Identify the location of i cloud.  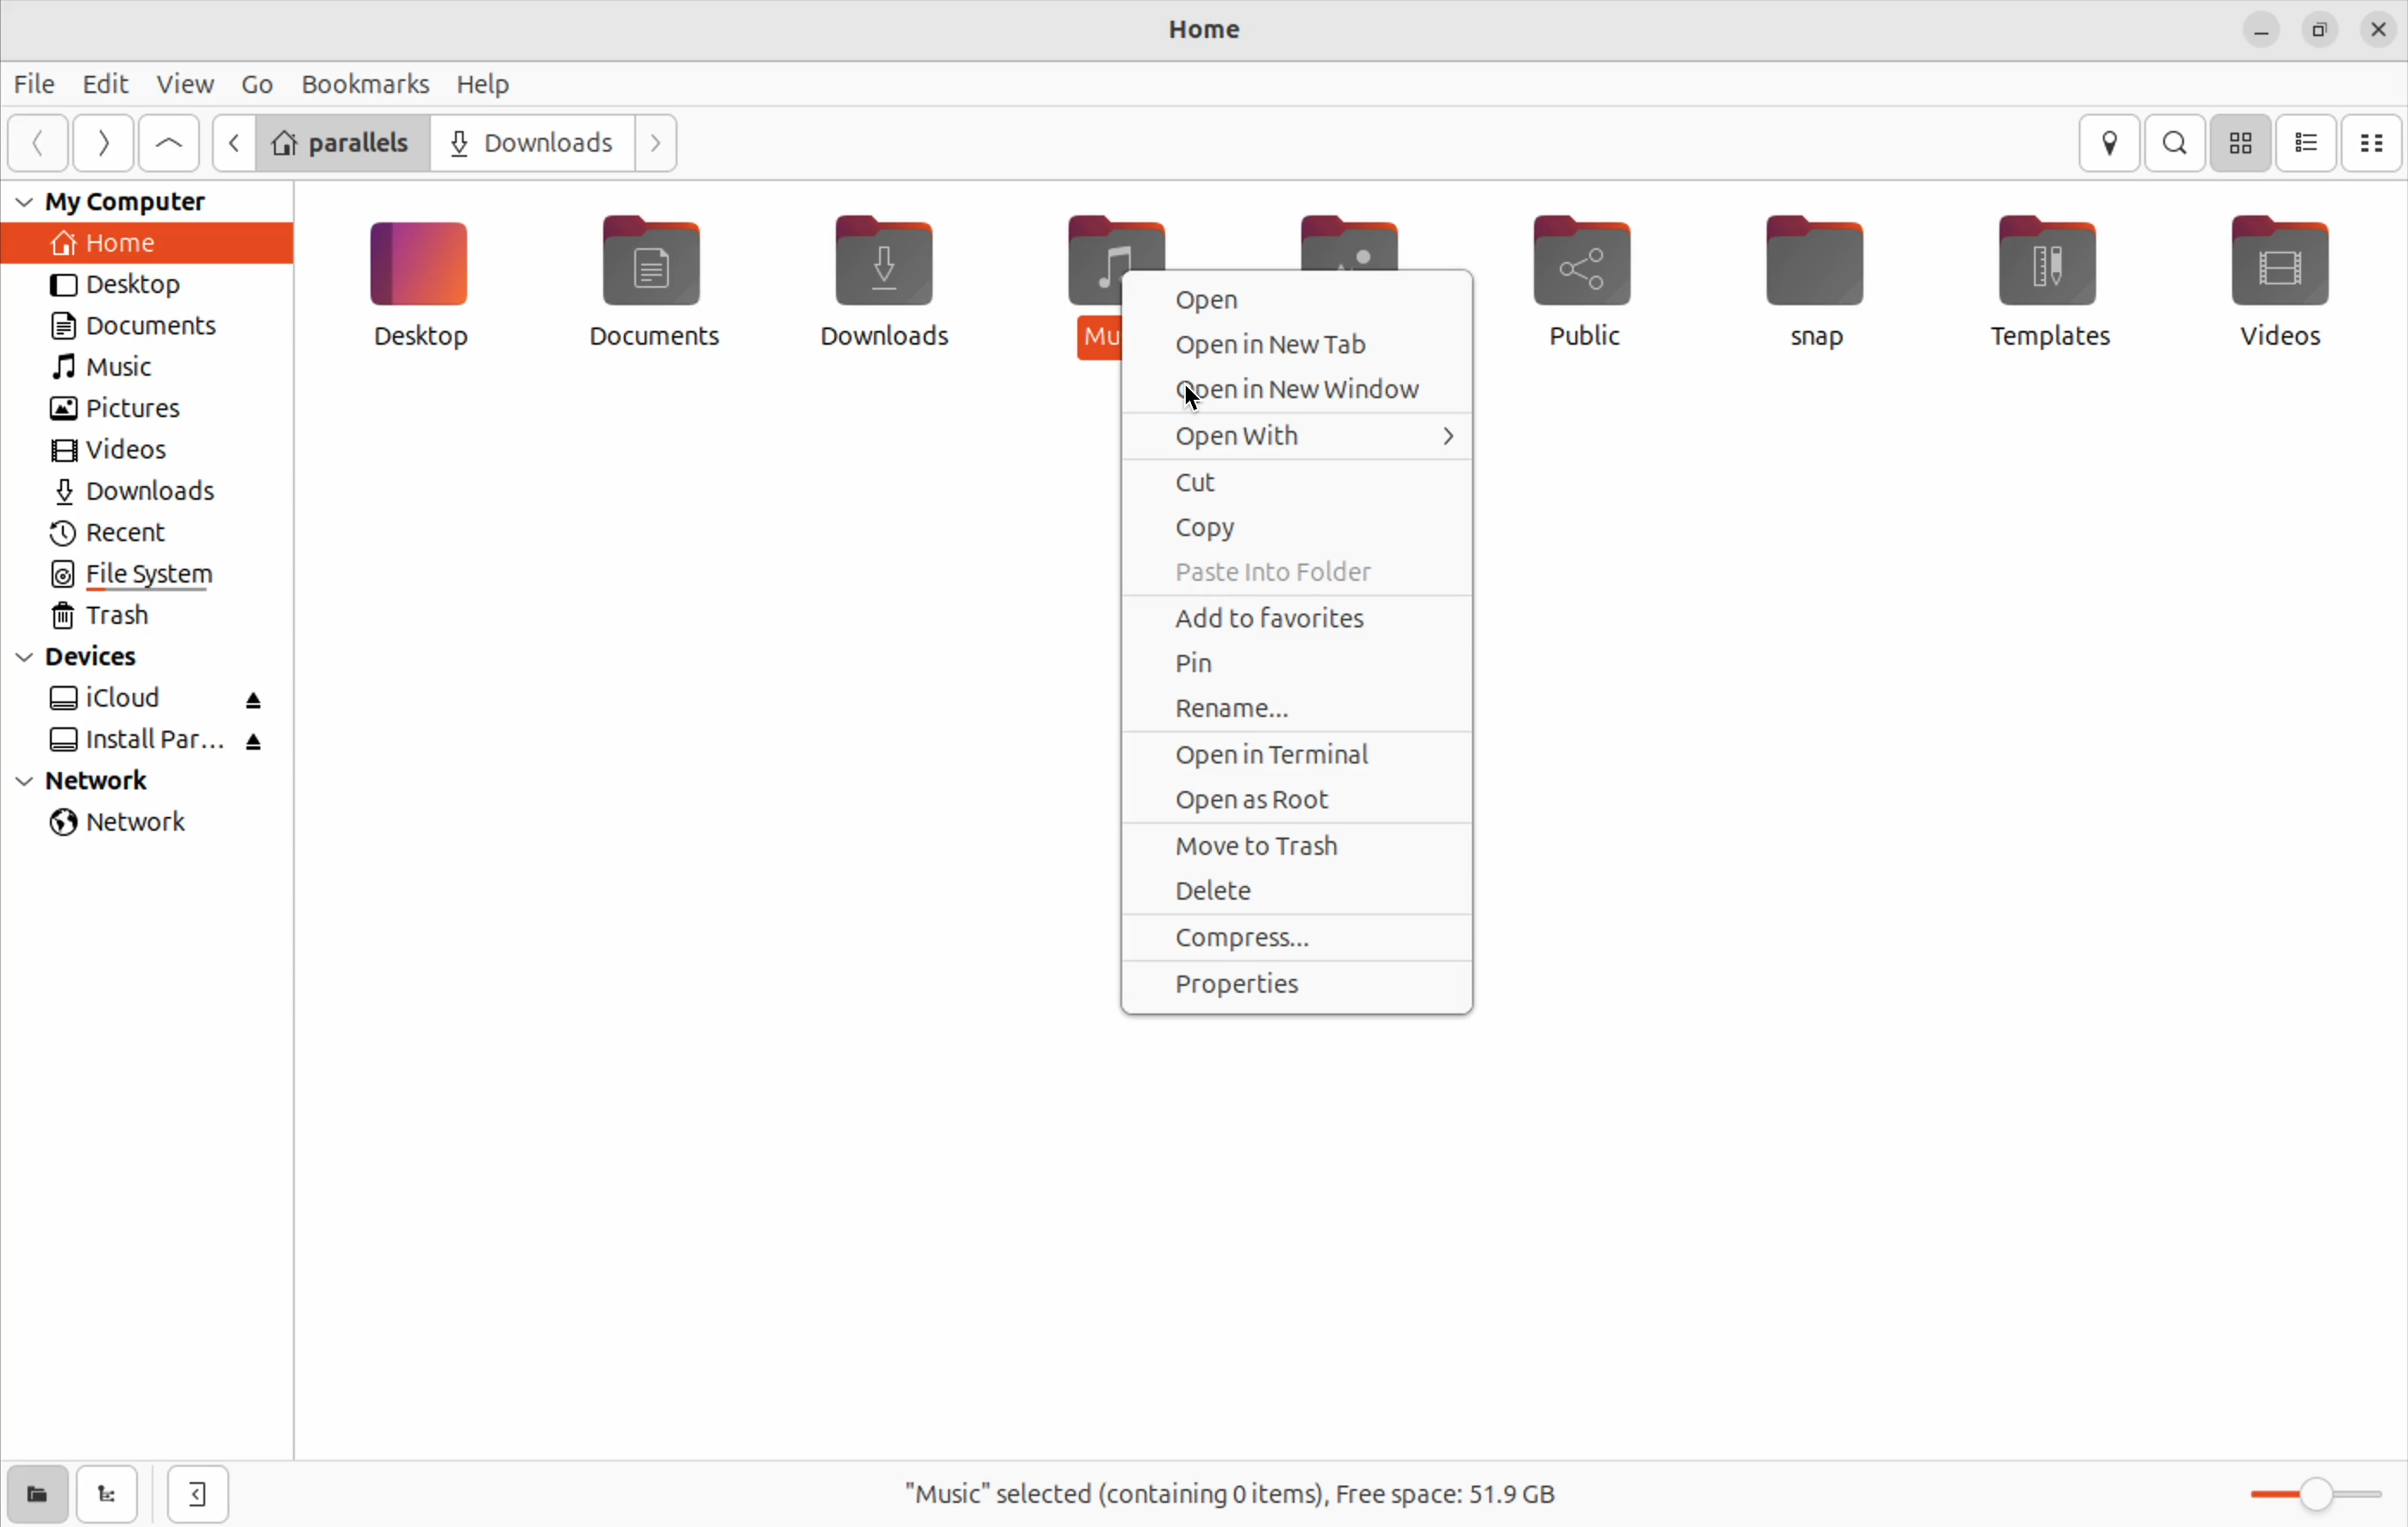
(159, 700).